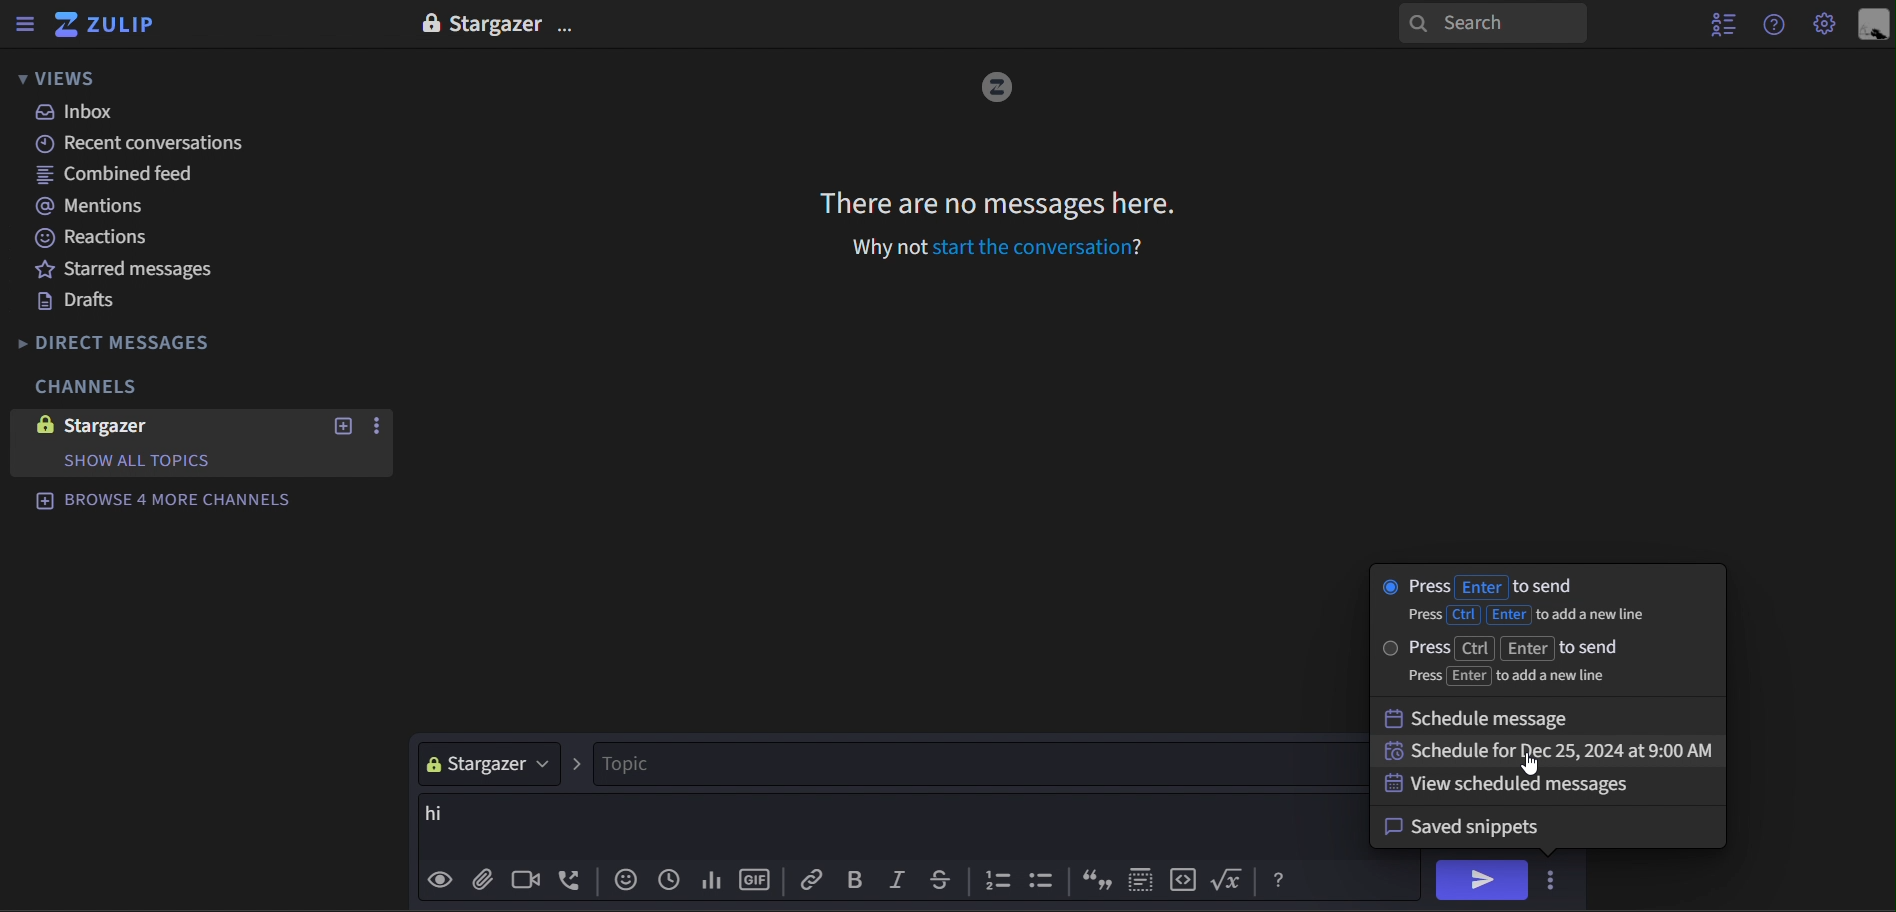 This screenshot has width=1896, height=912. What do you see at coordinates (1494, 24) in the screenshot?
I see `search panel` at bounding box center [1494, 24].